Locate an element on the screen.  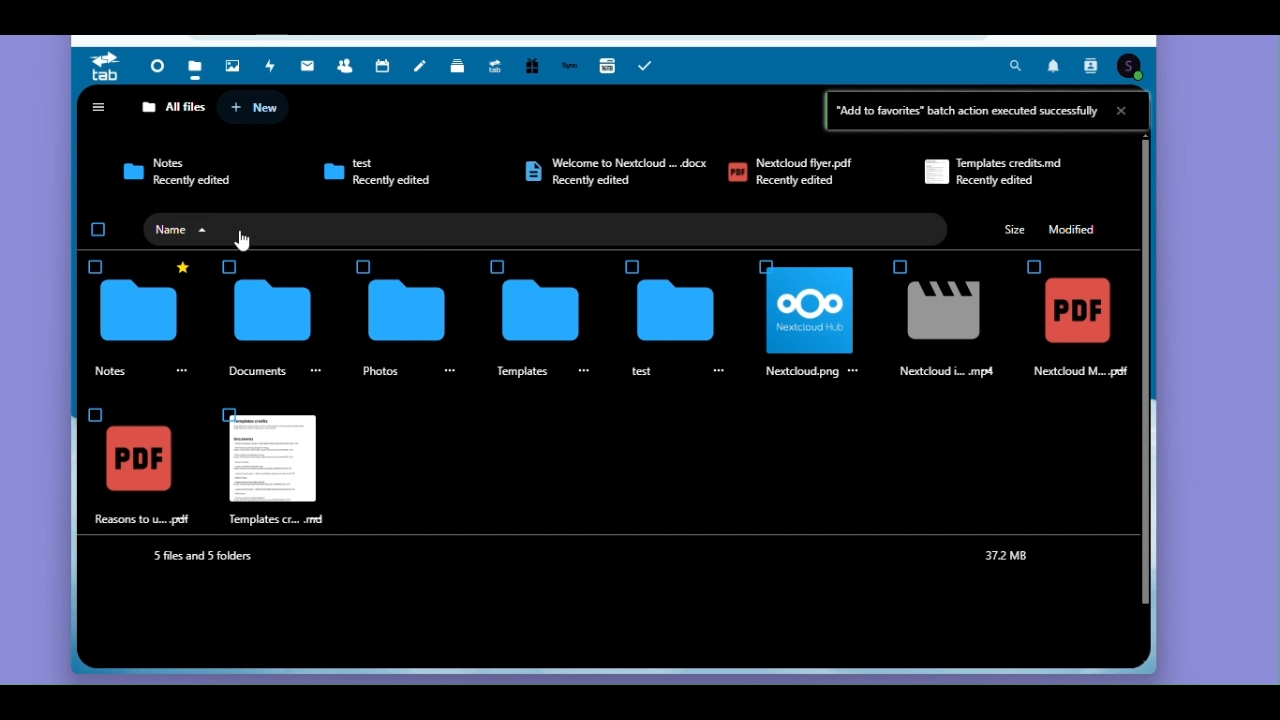
Search Bar is located at coordinates (1018, 65).